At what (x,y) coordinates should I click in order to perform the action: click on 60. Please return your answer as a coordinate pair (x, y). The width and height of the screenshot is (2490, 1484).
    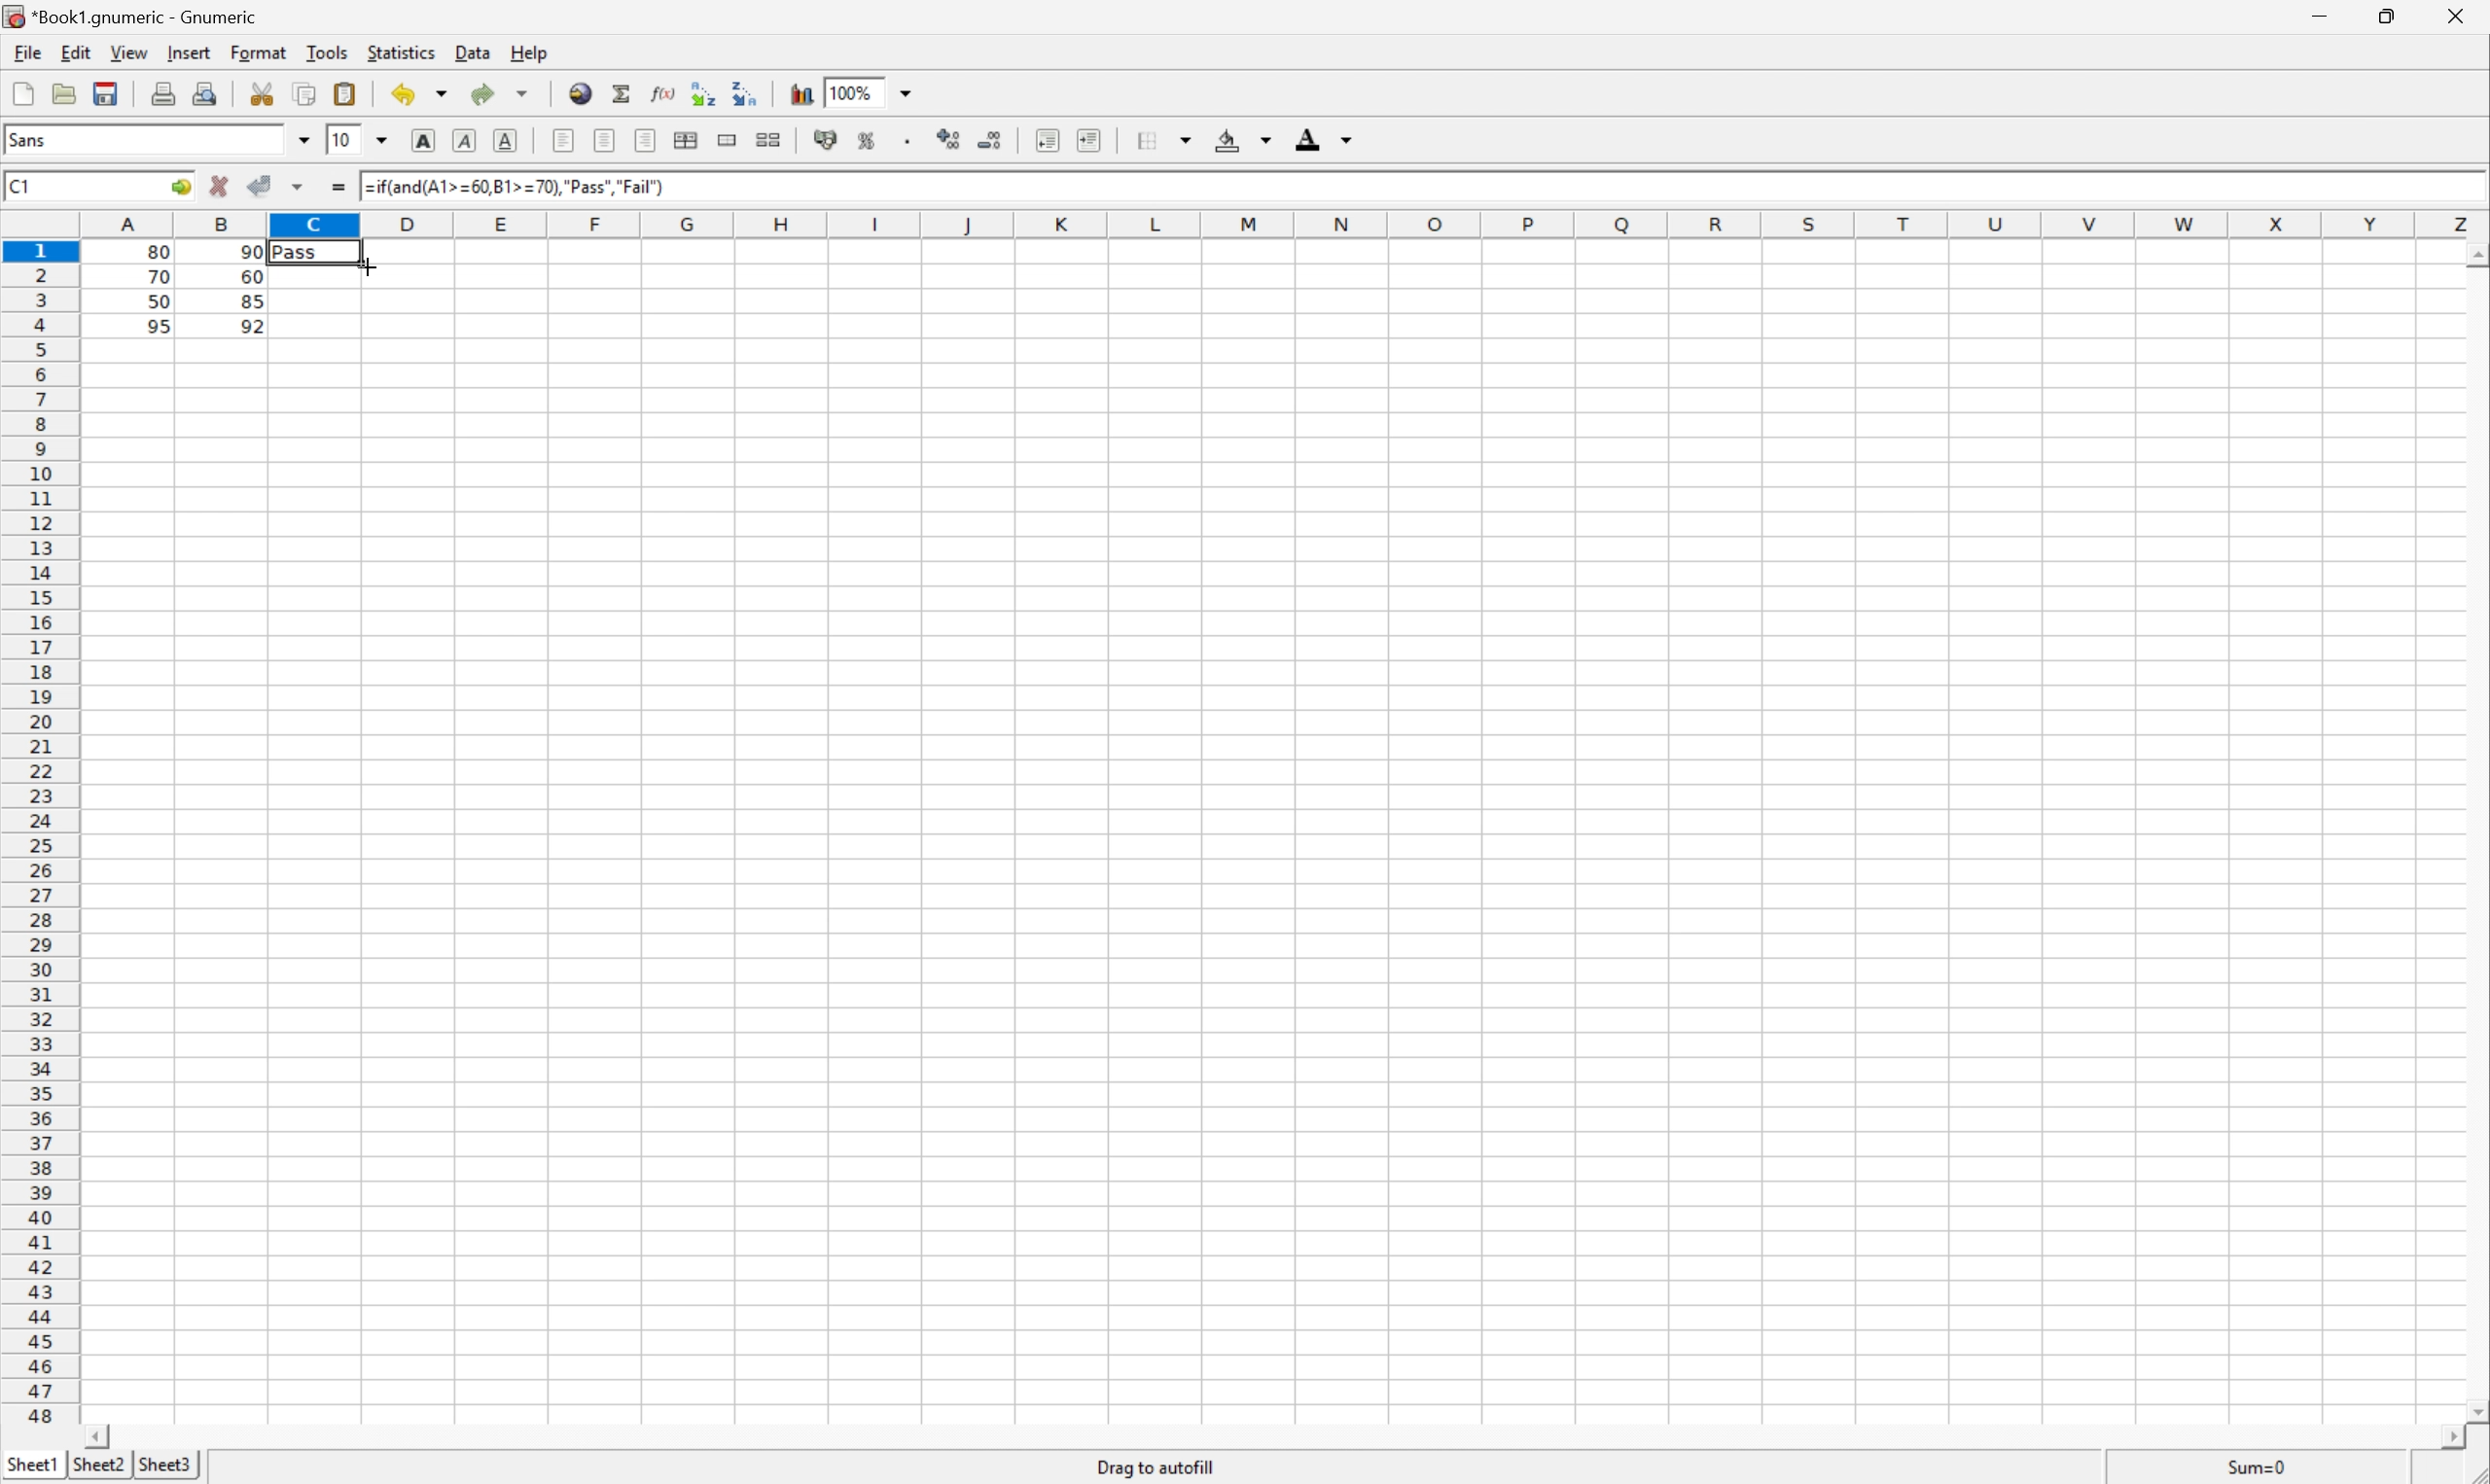
    Looking at the image, I should click on (251, 276).